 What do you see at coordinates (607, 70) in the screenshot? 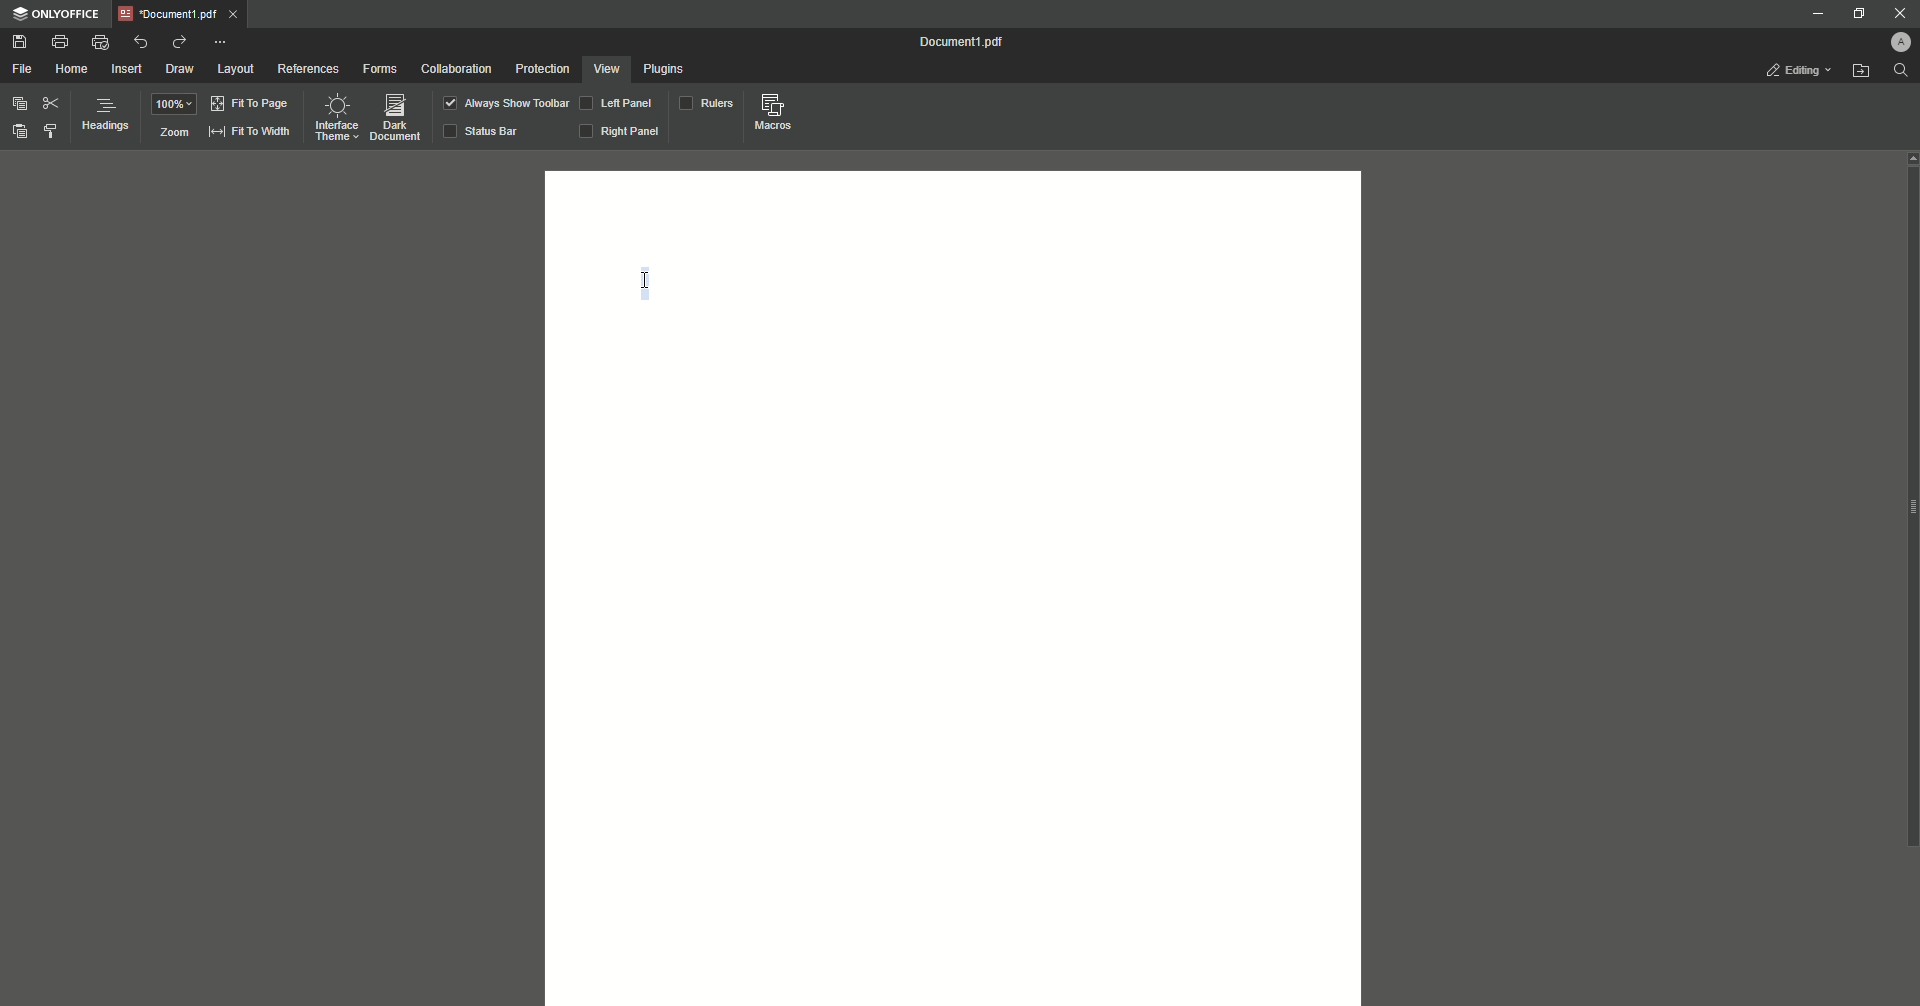
I see `View` at bounding box center [607, 70].